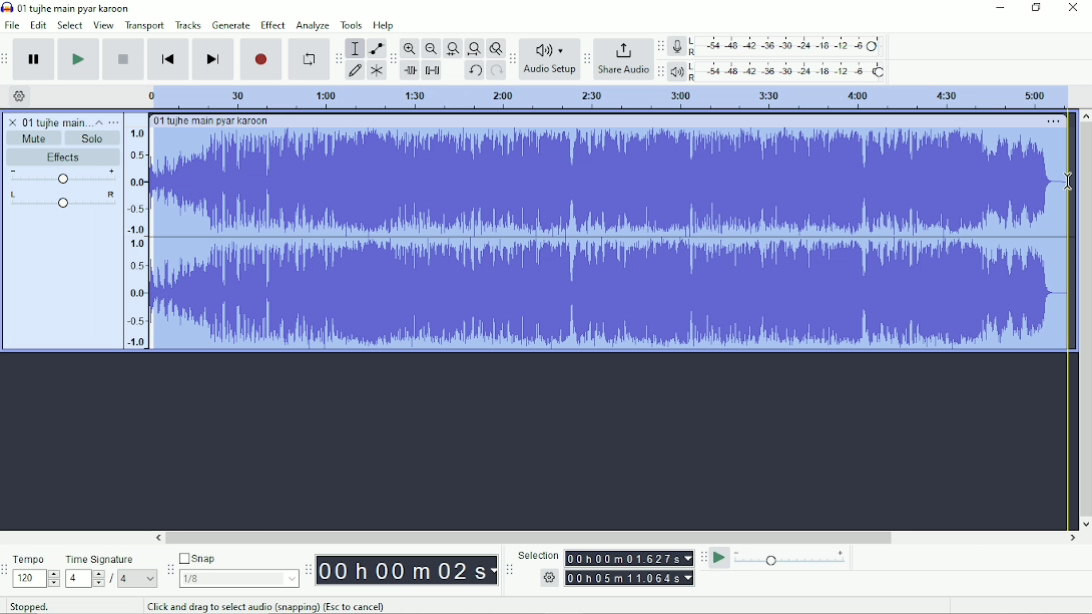  Describe the element at coordinates (998, 8) in the screenshot. I see `Minimize` at that location.